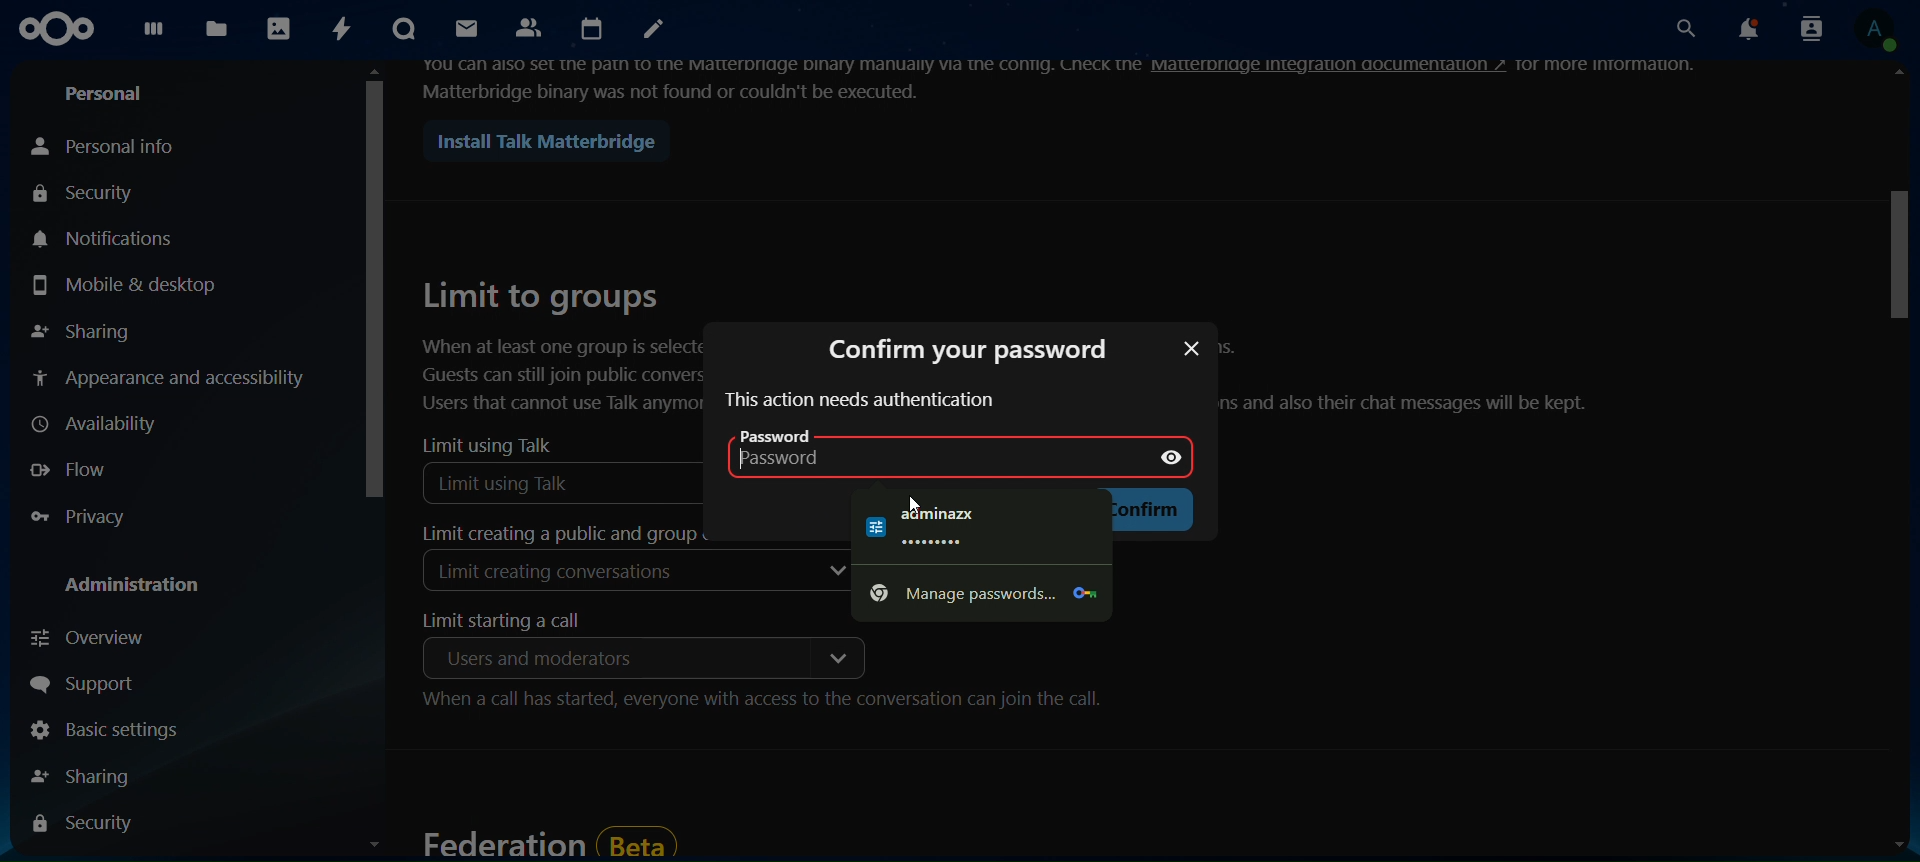  What do you see at coordinates (781, 78) in the screenshot?
I see `text` at bounding box center [781, 78].